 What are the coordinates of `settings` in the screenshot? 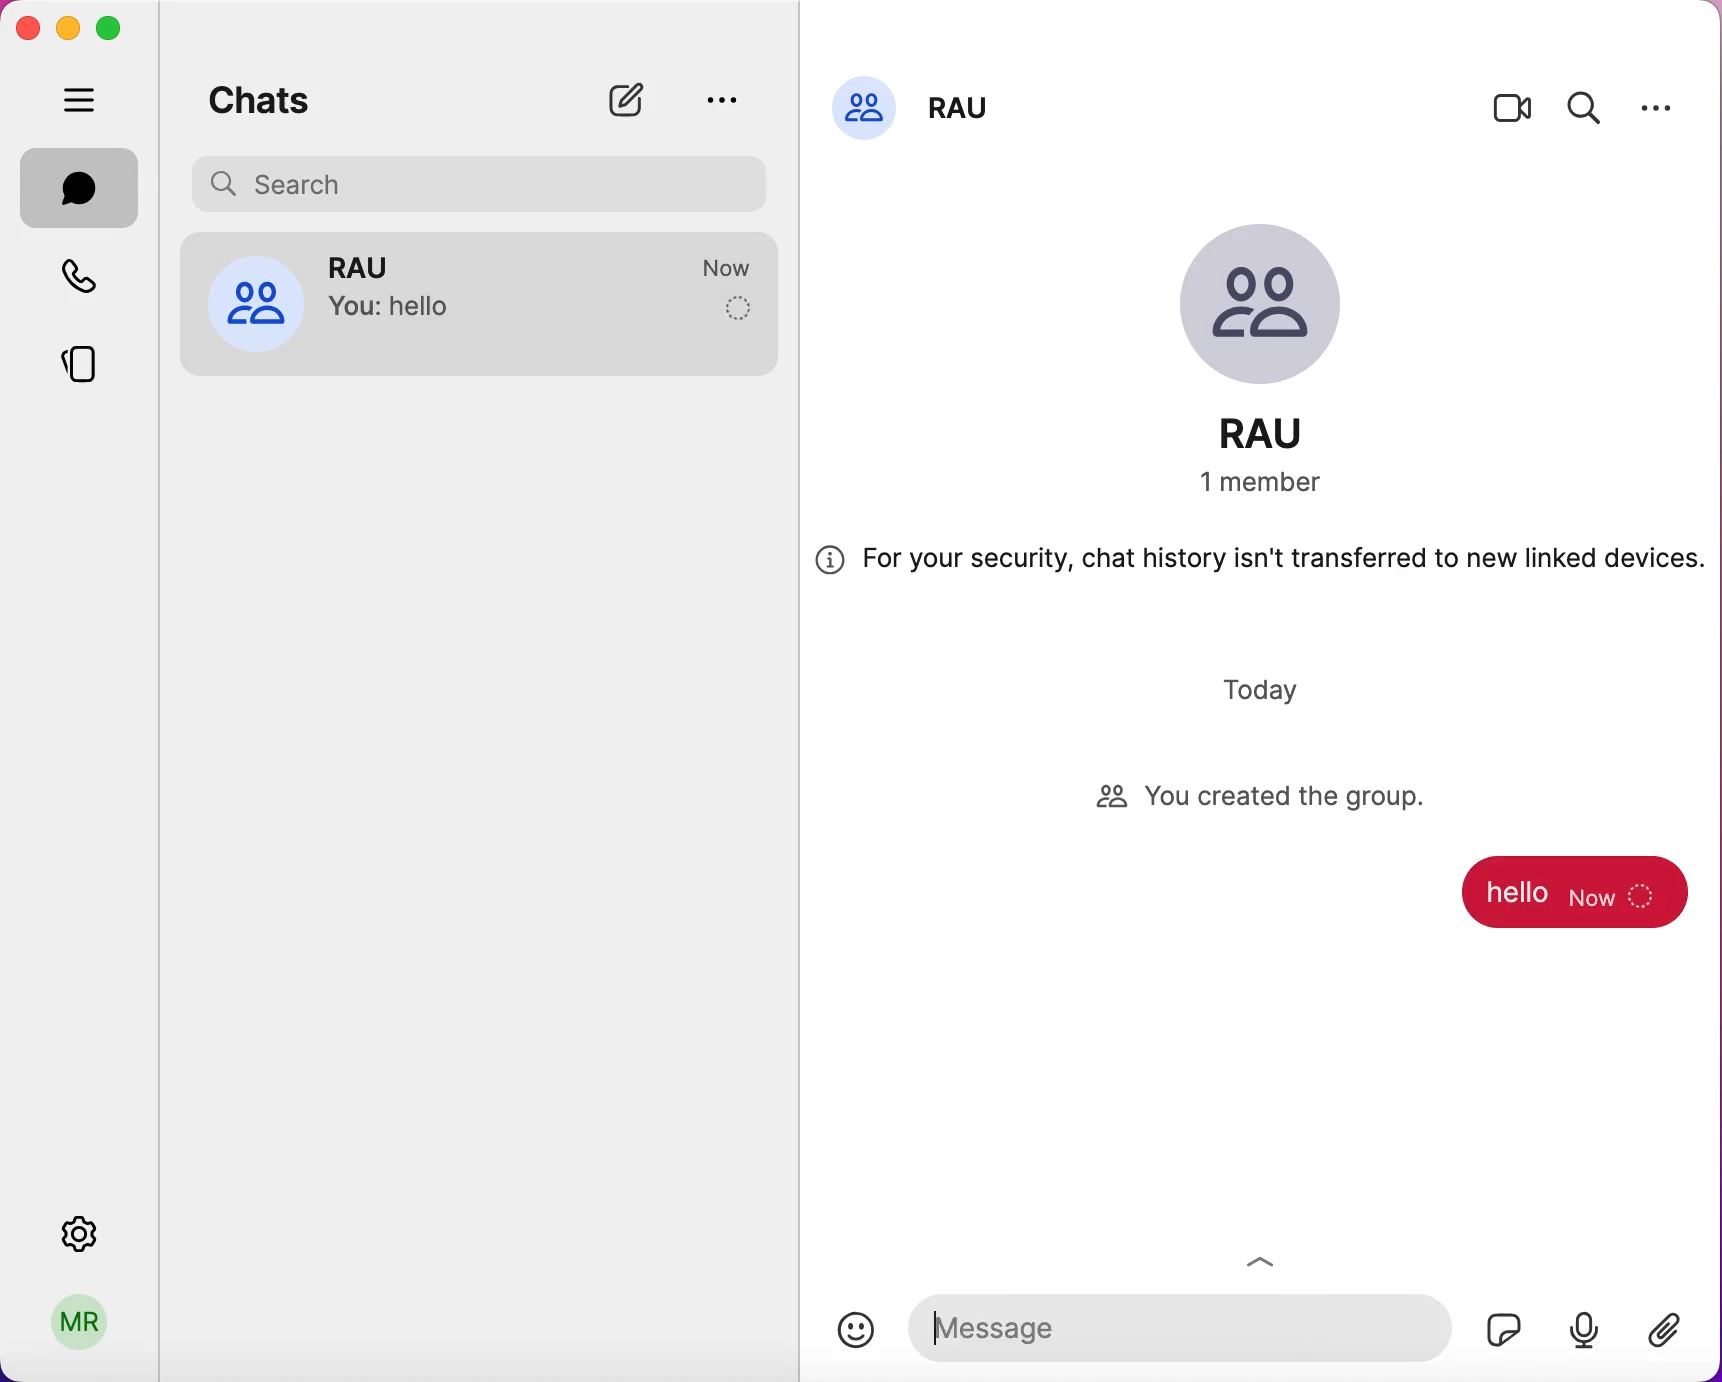 It's located at (84, 1228).